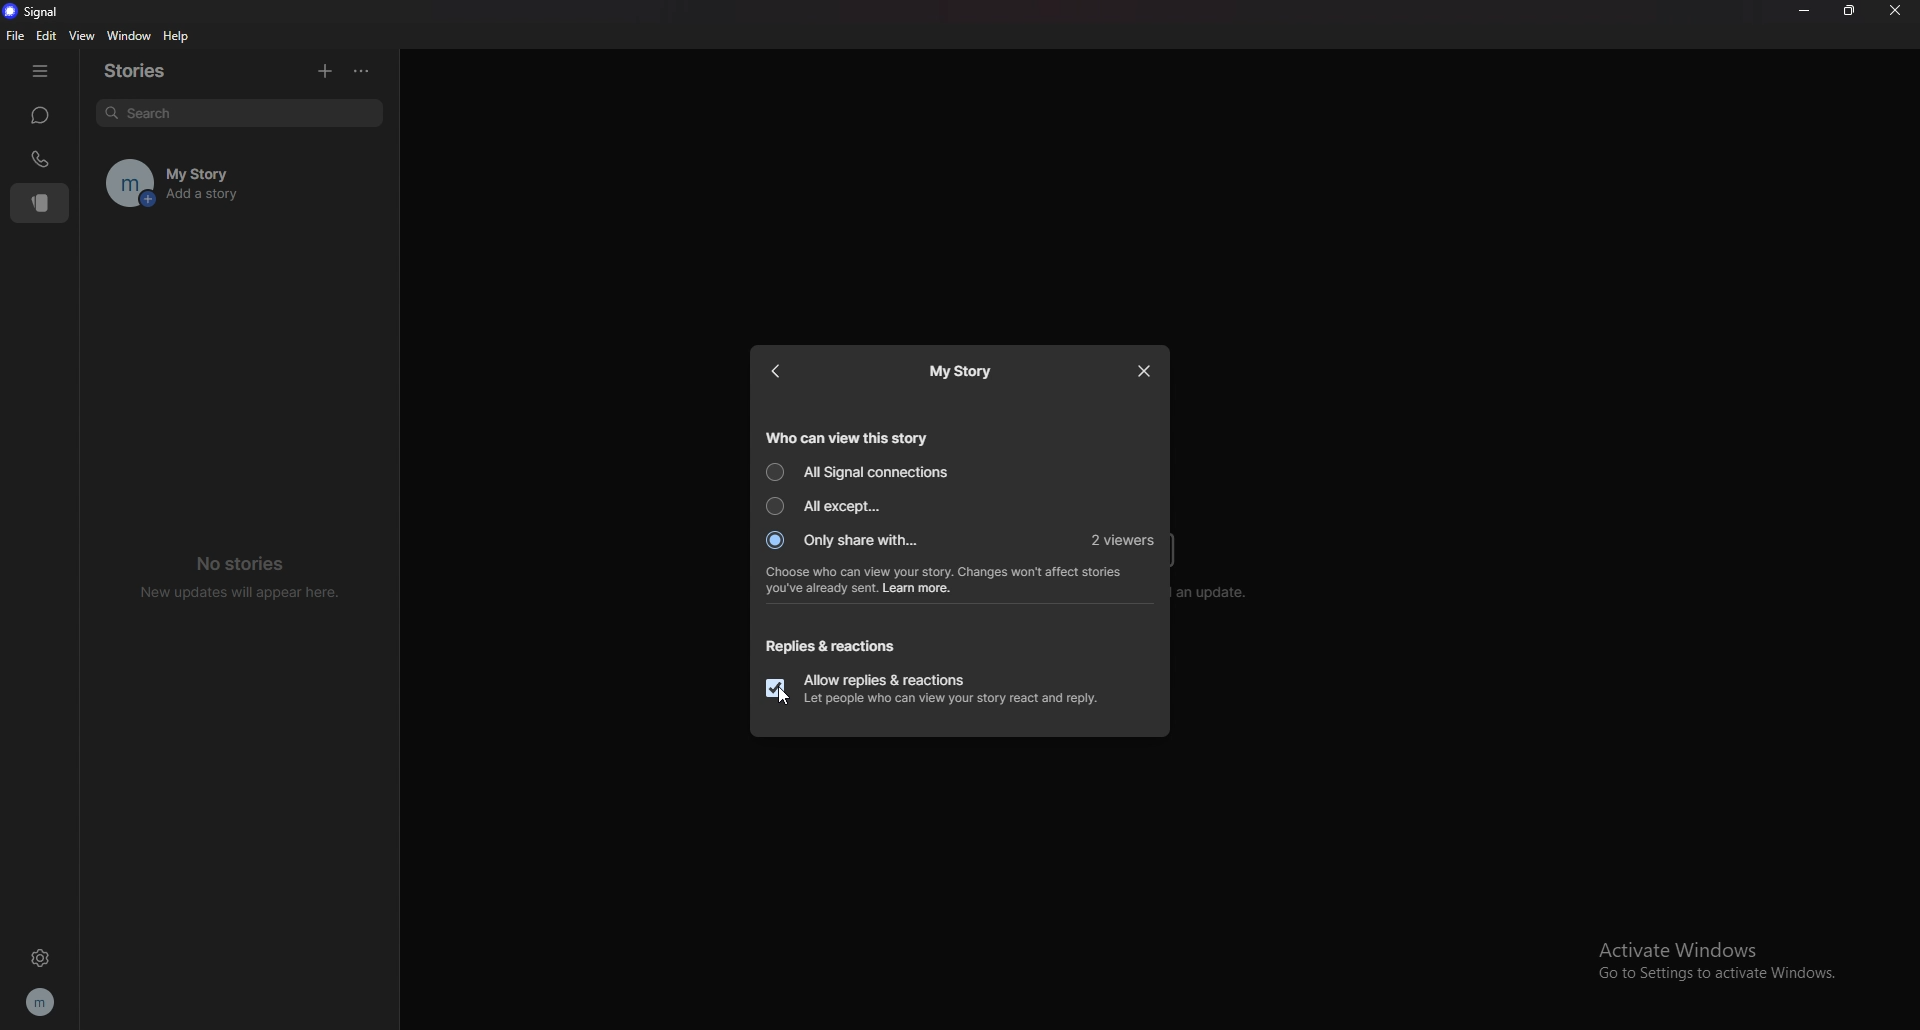 This screenshot has height=1030, width=1920. What do you see at coordinates (1725, 976) in the screenshot?
I see `Go to Settings to activate Windows.` at bounding box center [1725, 976].